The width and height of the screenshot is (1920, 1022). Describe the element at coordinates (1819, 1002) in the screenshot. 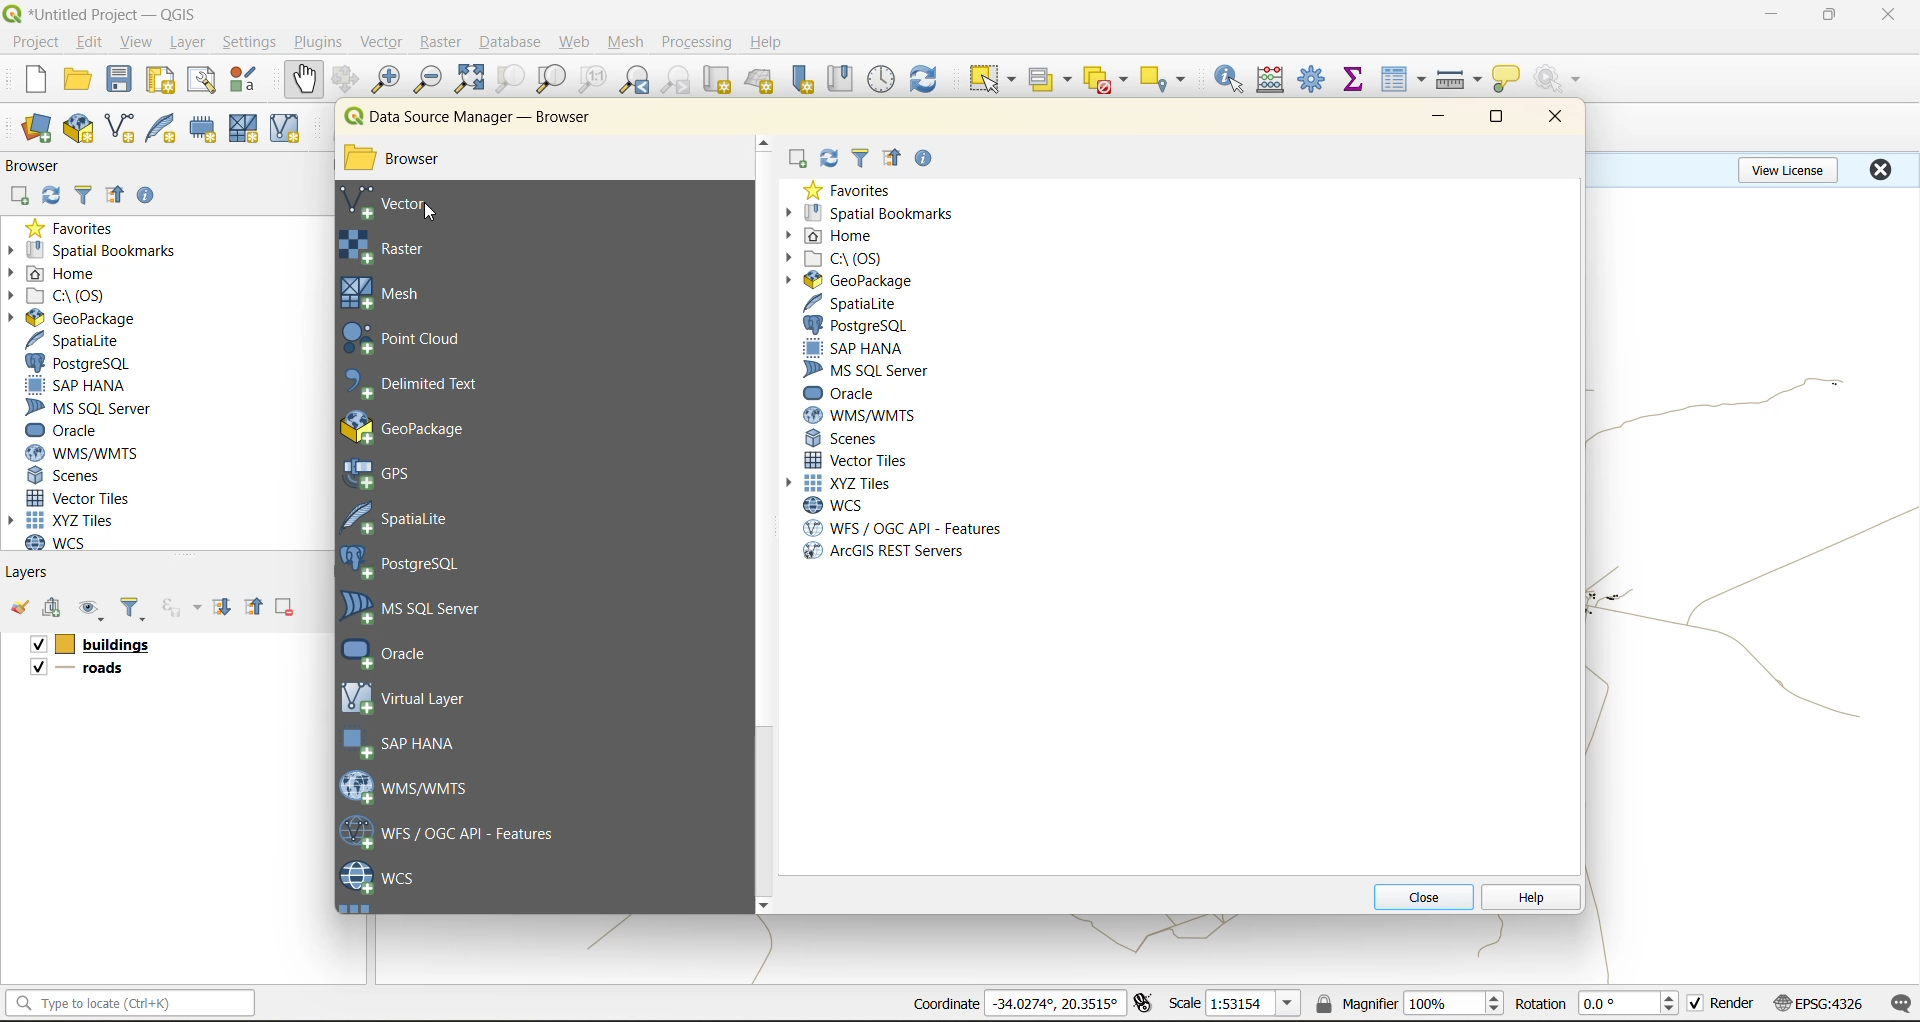

I see `crs` at that location.